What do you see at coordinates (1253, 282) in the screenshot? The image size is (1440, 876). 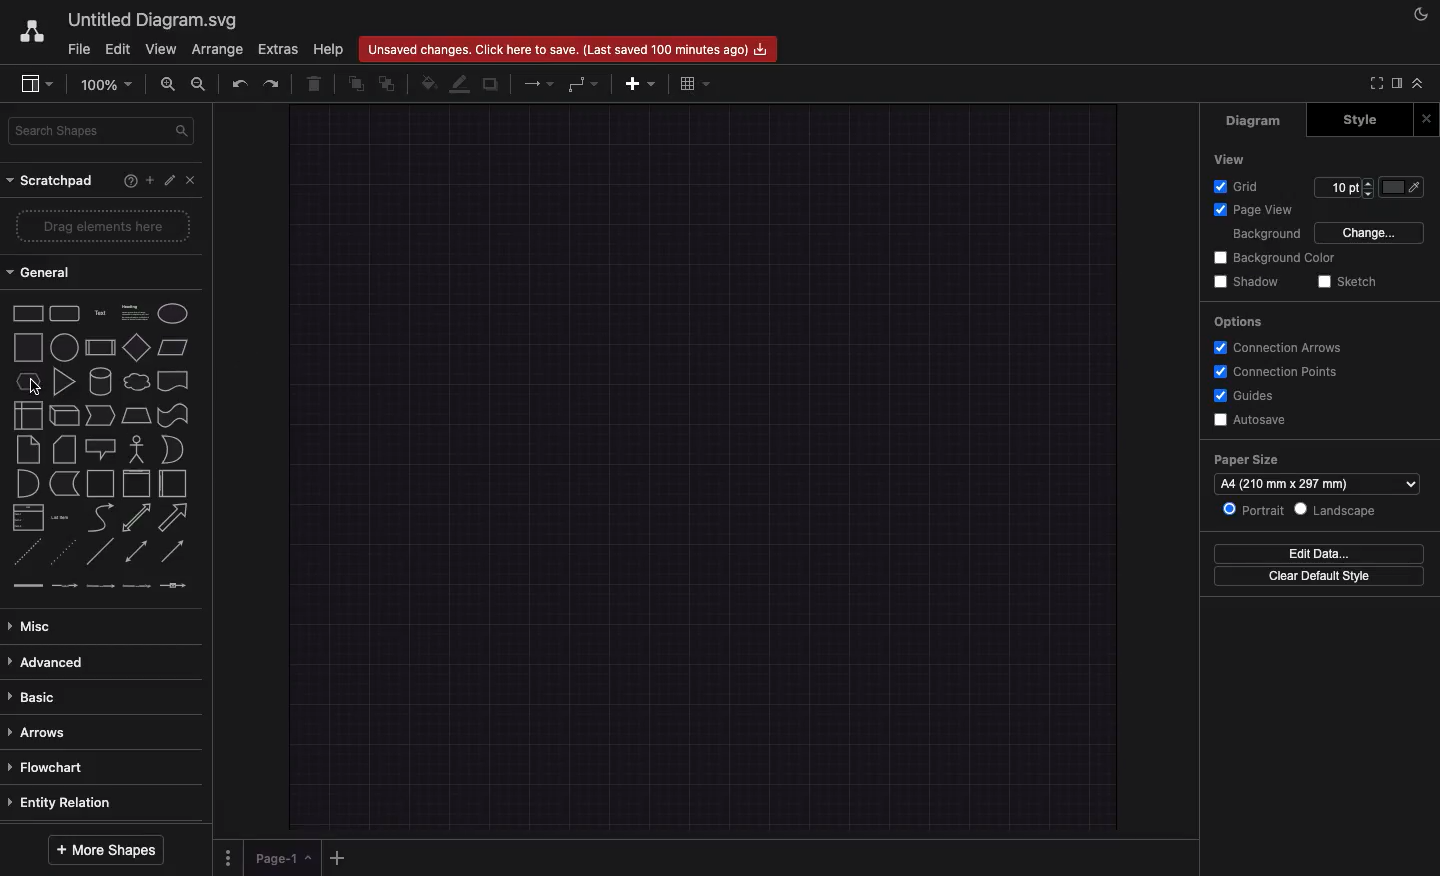 I see `Shadow` at bounding box center [1253, 282].